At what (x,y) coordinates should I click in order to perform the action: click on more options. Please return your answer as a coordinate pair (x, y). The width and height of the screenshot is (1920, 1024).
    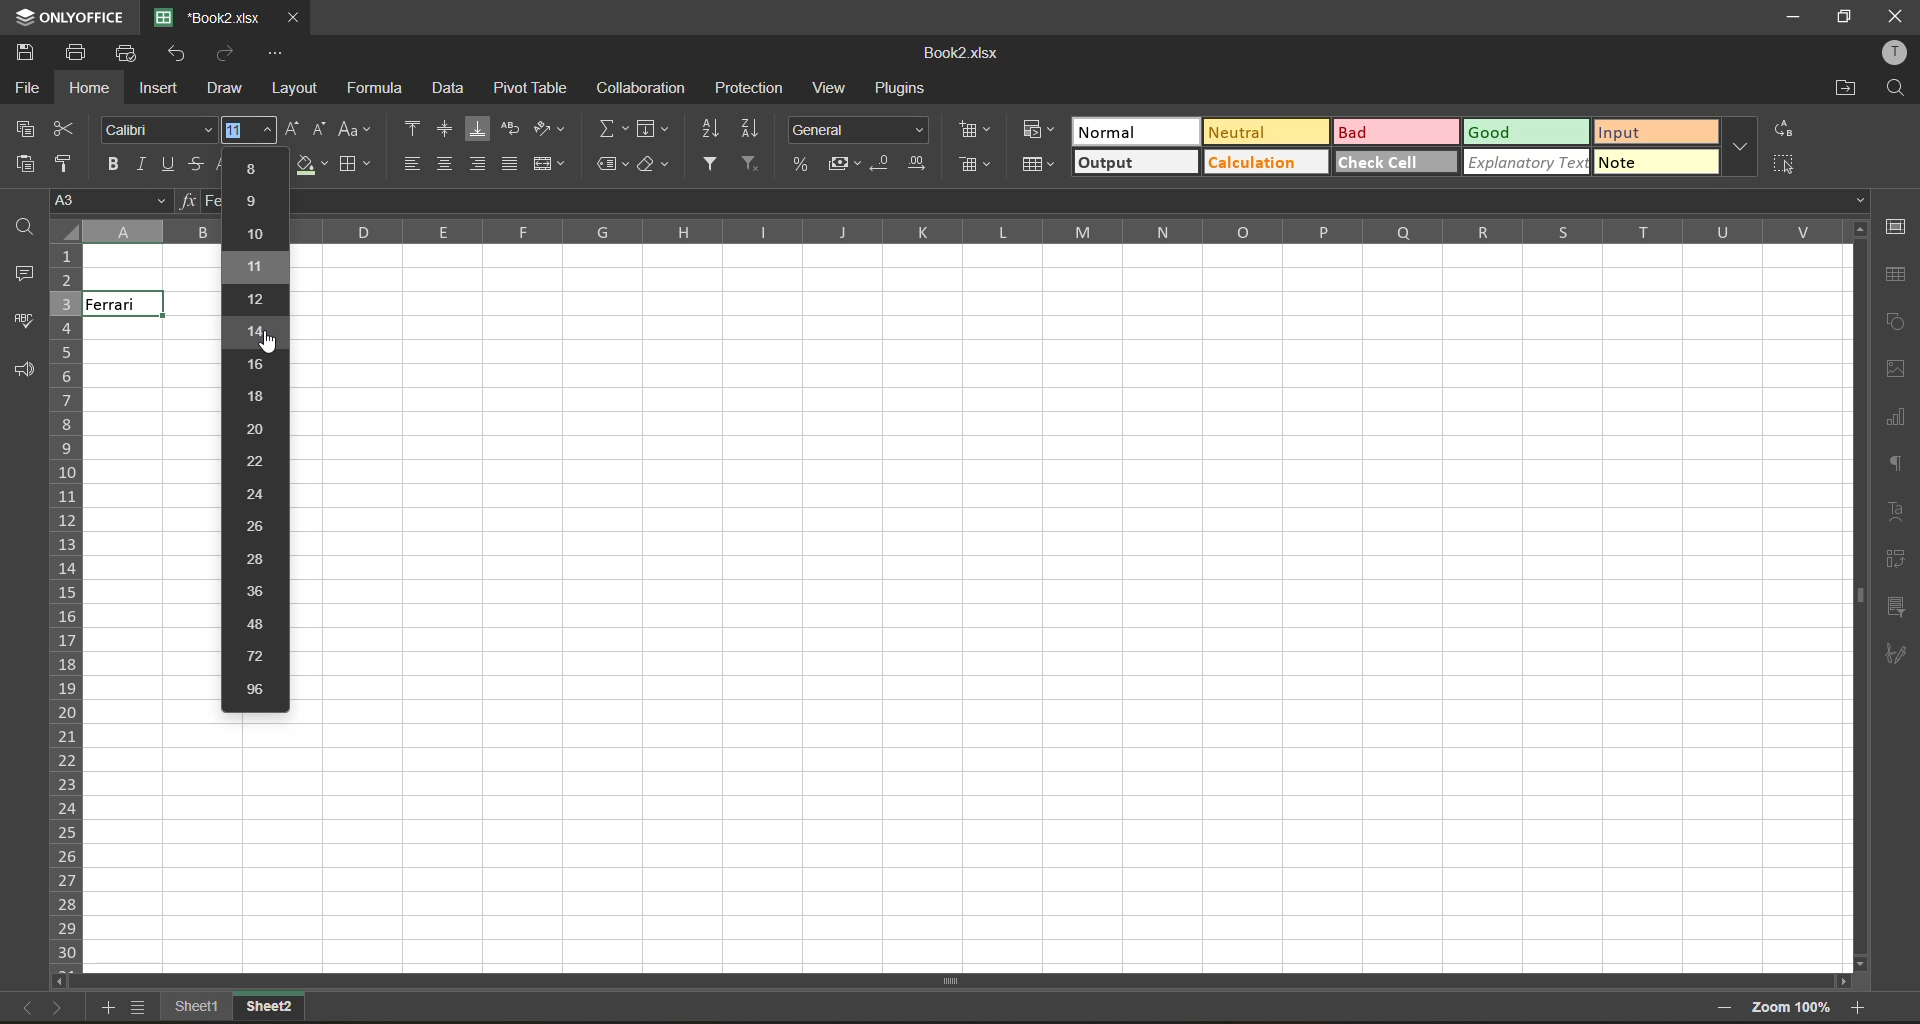
    Looking at the image, I should click on (1745, 147).